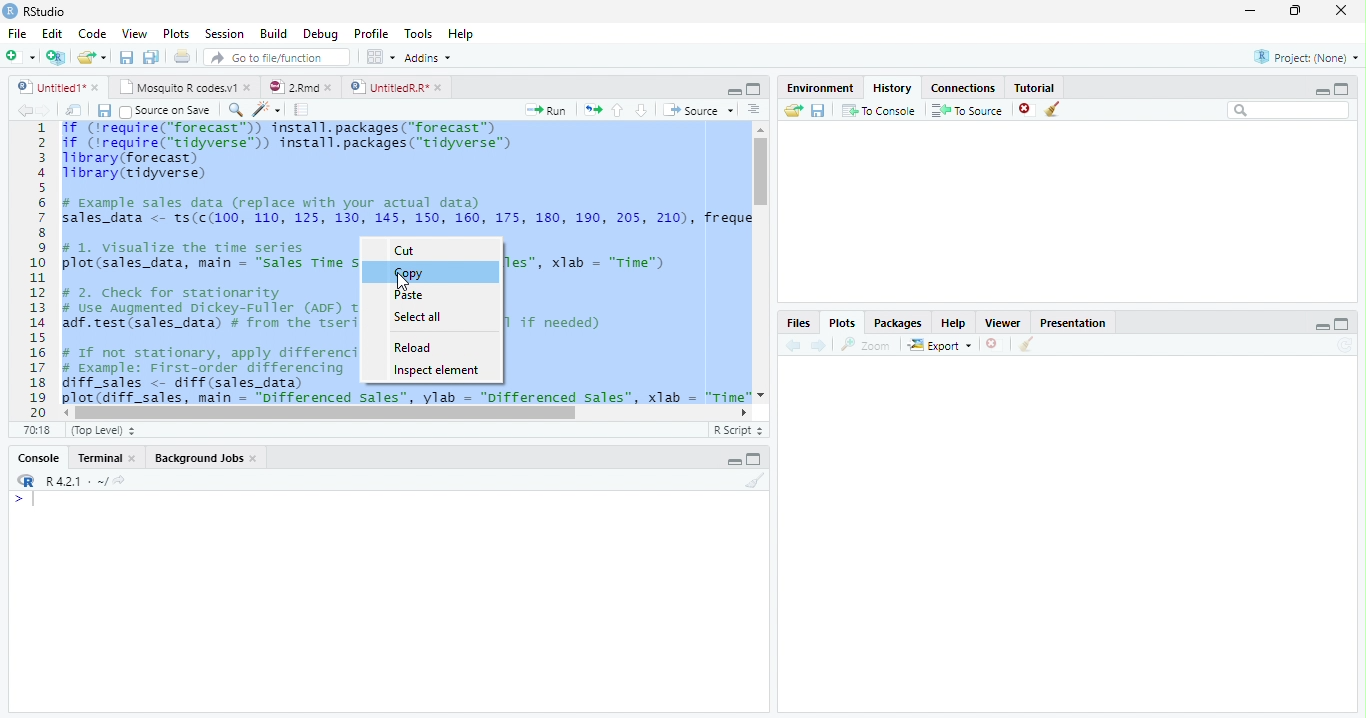 The width and height of the screenshot is (1366, 718). Describe the element at coordinates (1296, 12) in the screenshot. I see `Restore Down` at that location.